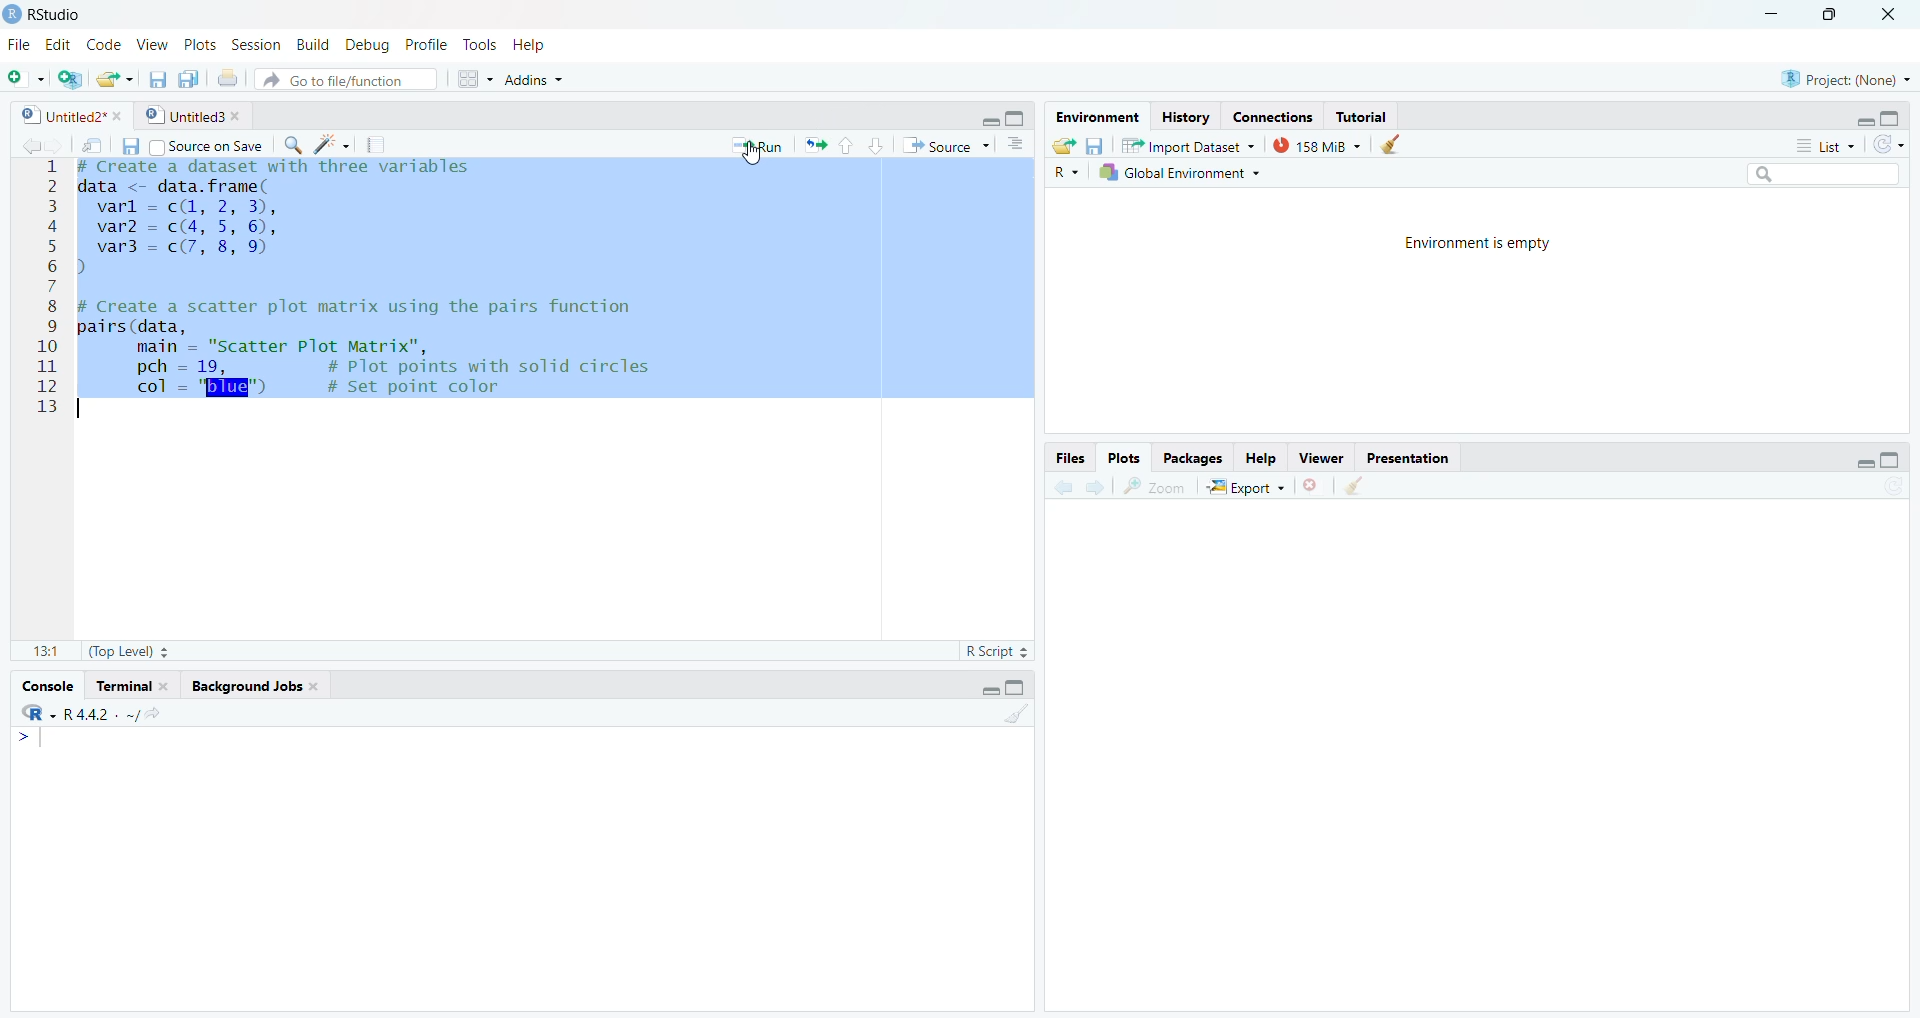 Image resolution: width=1920 pixels, height=1018 pixels. Describe the element at coordinates (1322, 459) in the screenshot. I see ` Viewer` at that location.